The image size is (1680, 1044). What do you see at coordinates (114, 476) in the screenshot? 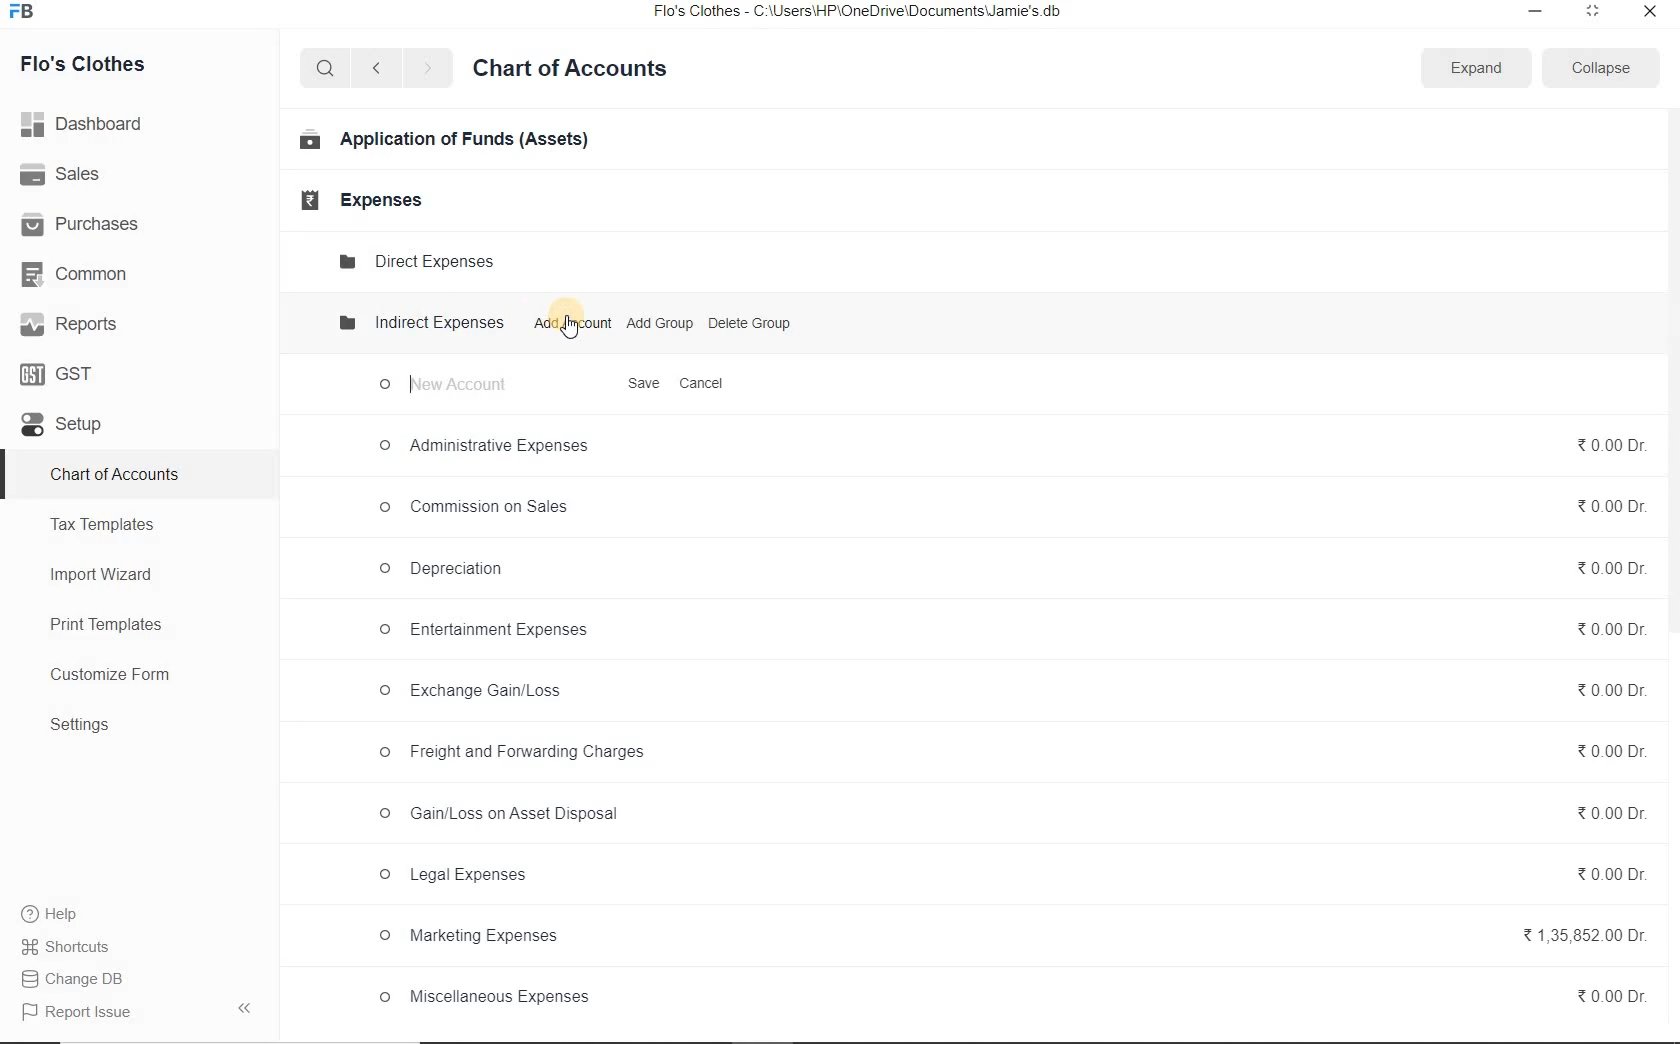
I see `Chart of Accounts` at bounding box center [114, 476].